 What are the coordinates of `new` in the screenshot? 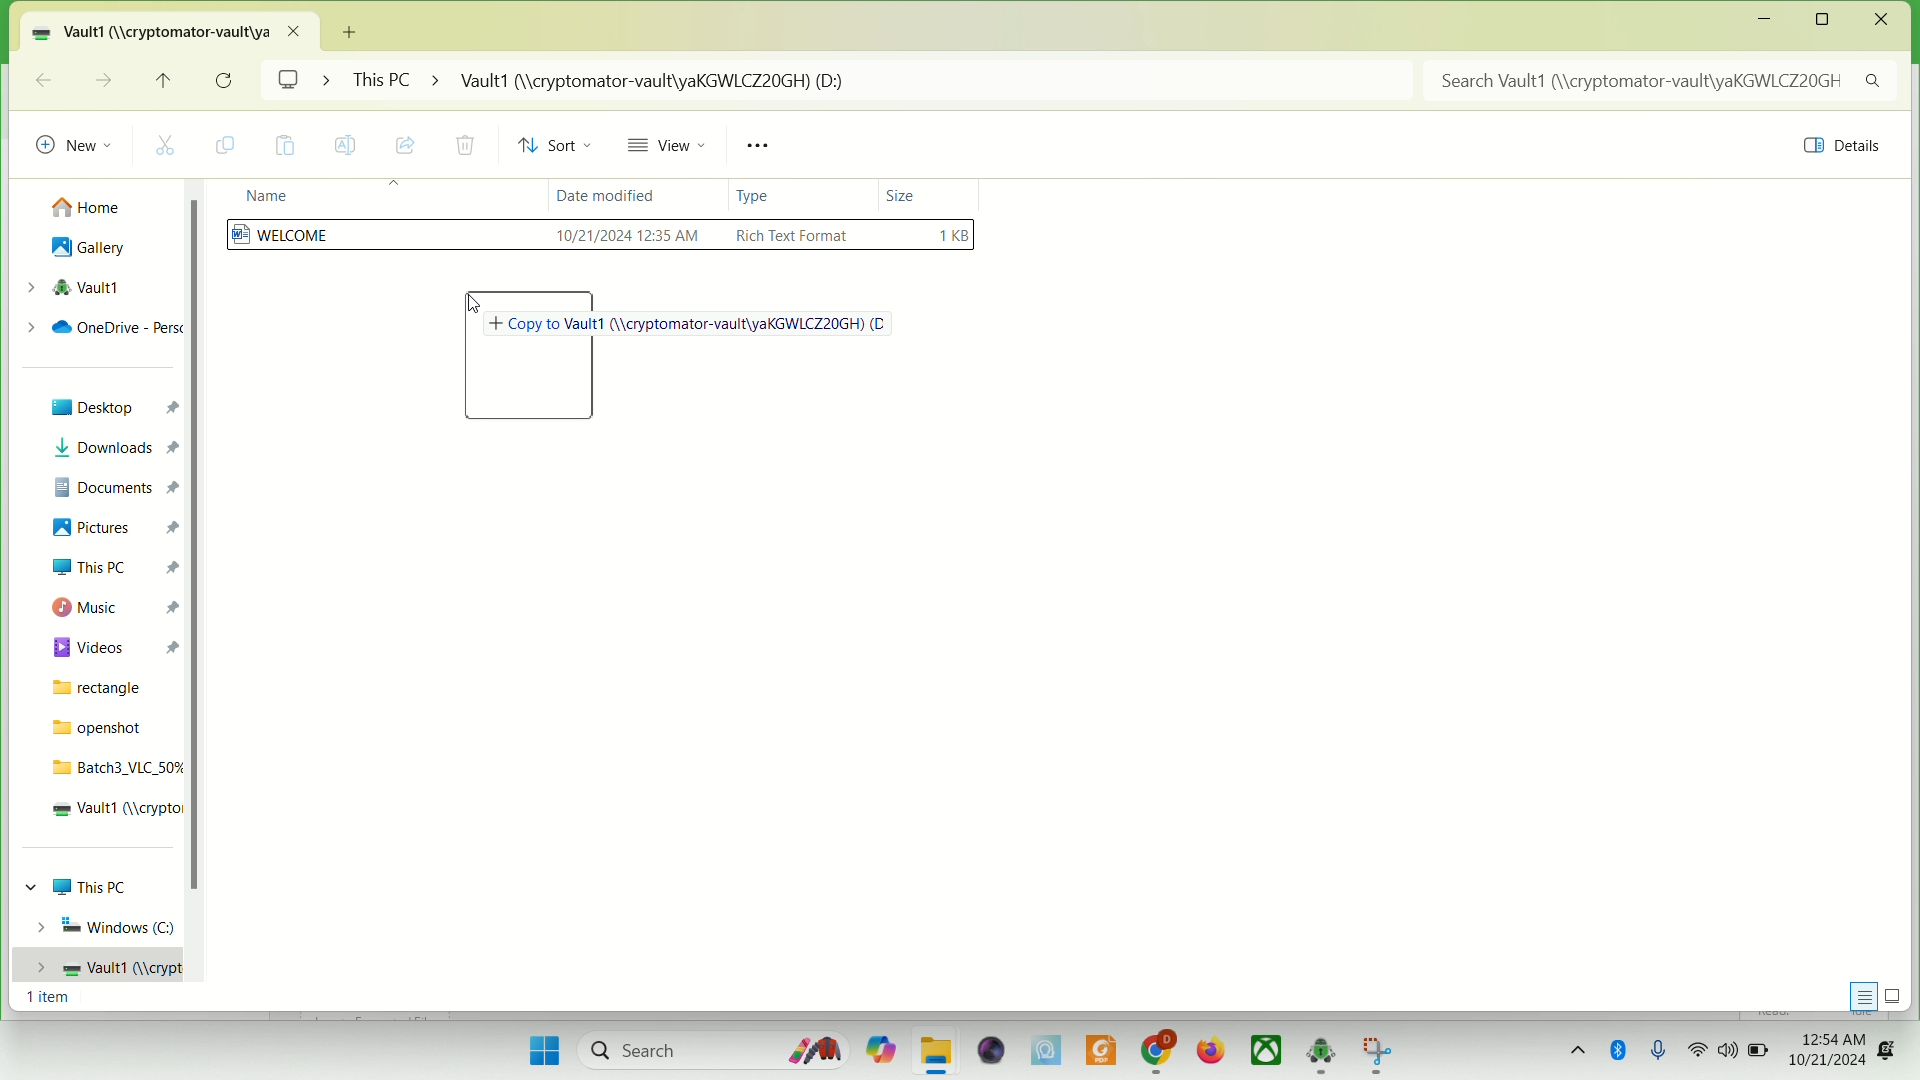 It's located at (74, 140).